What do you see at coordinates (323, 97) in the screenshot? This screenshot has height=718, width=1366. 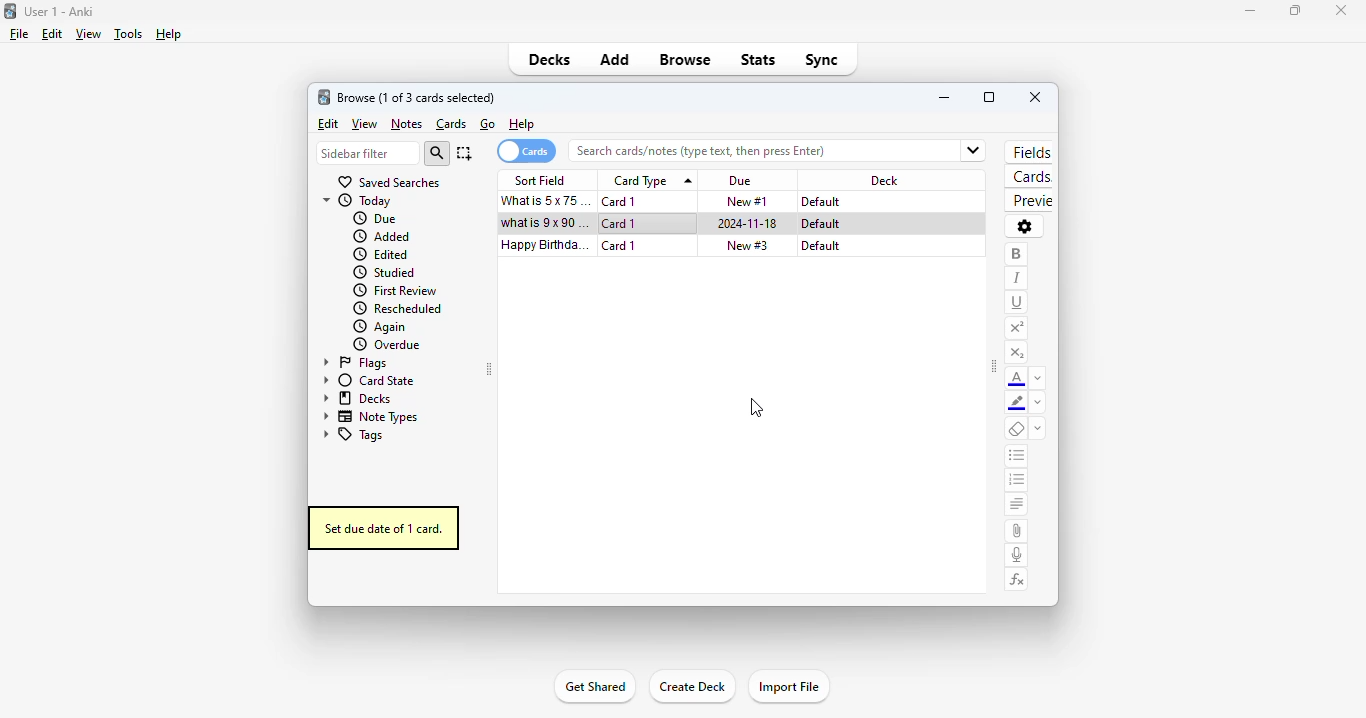 I see `logo` at bounding box center [323, 97].